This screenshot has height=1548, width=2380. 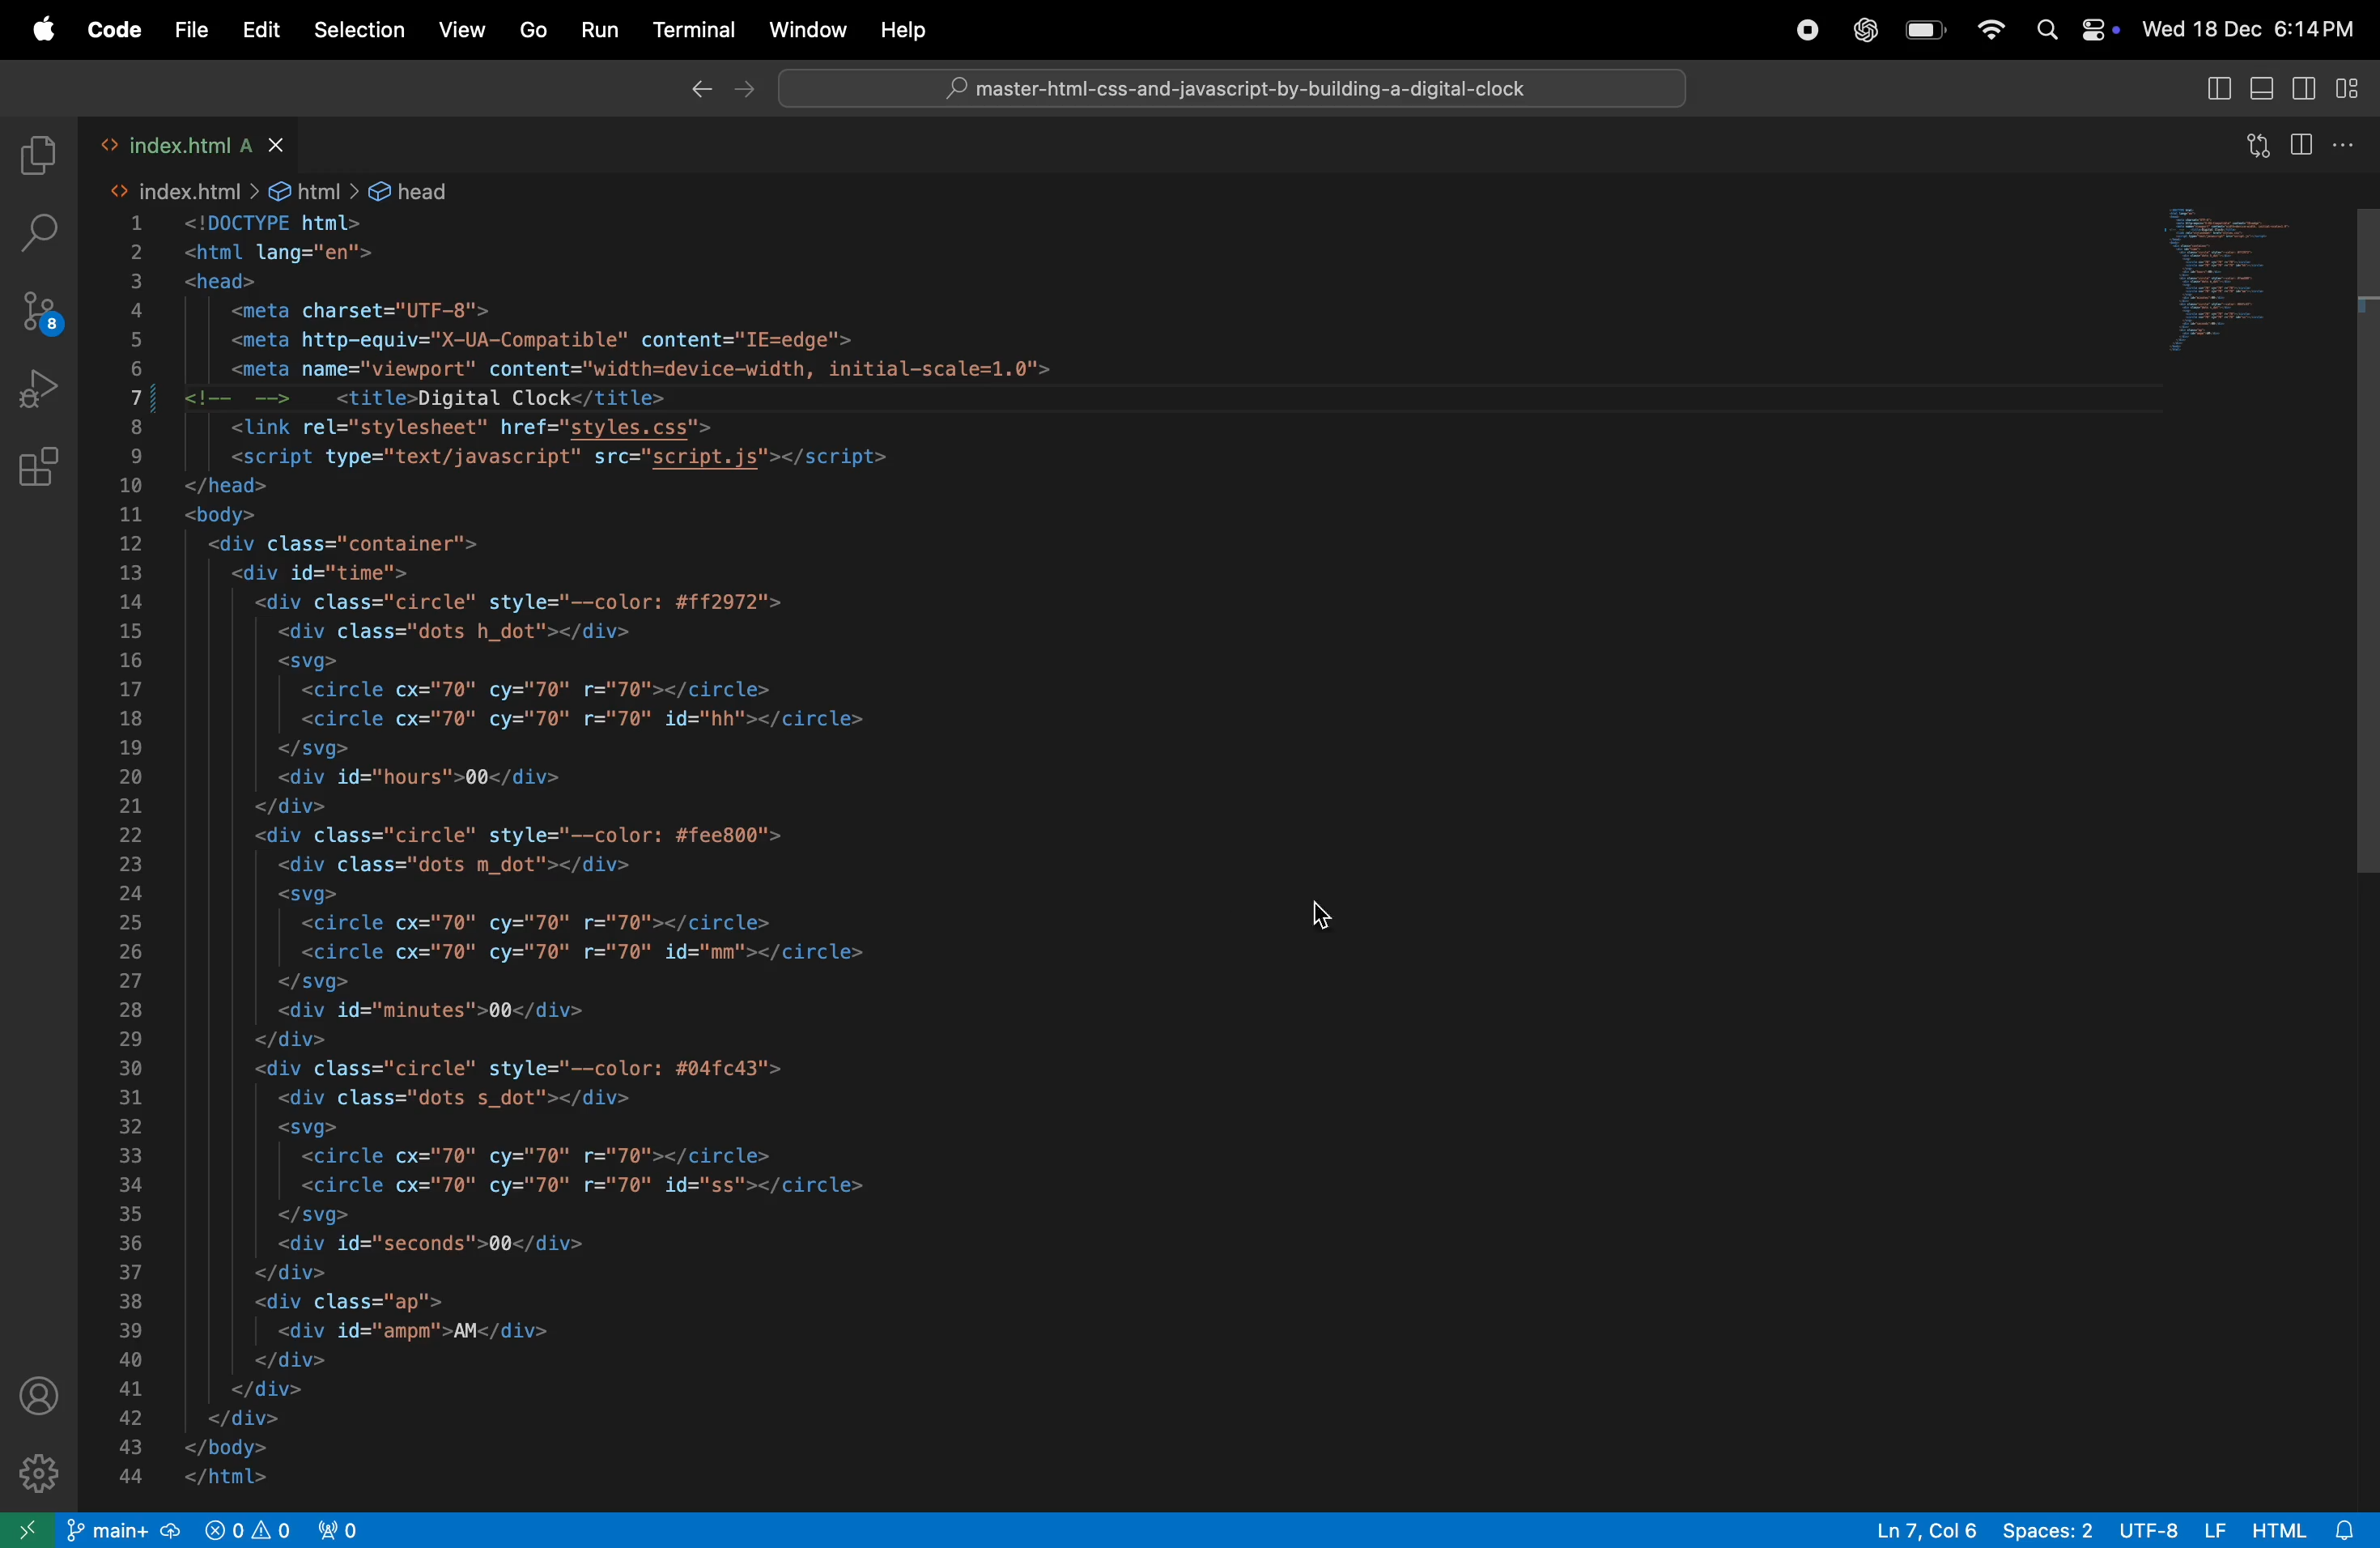 What do you see at coordinates (2310, 1529) in the screenshot?
I see `html alert ` at bounding box center [2310, 1529].